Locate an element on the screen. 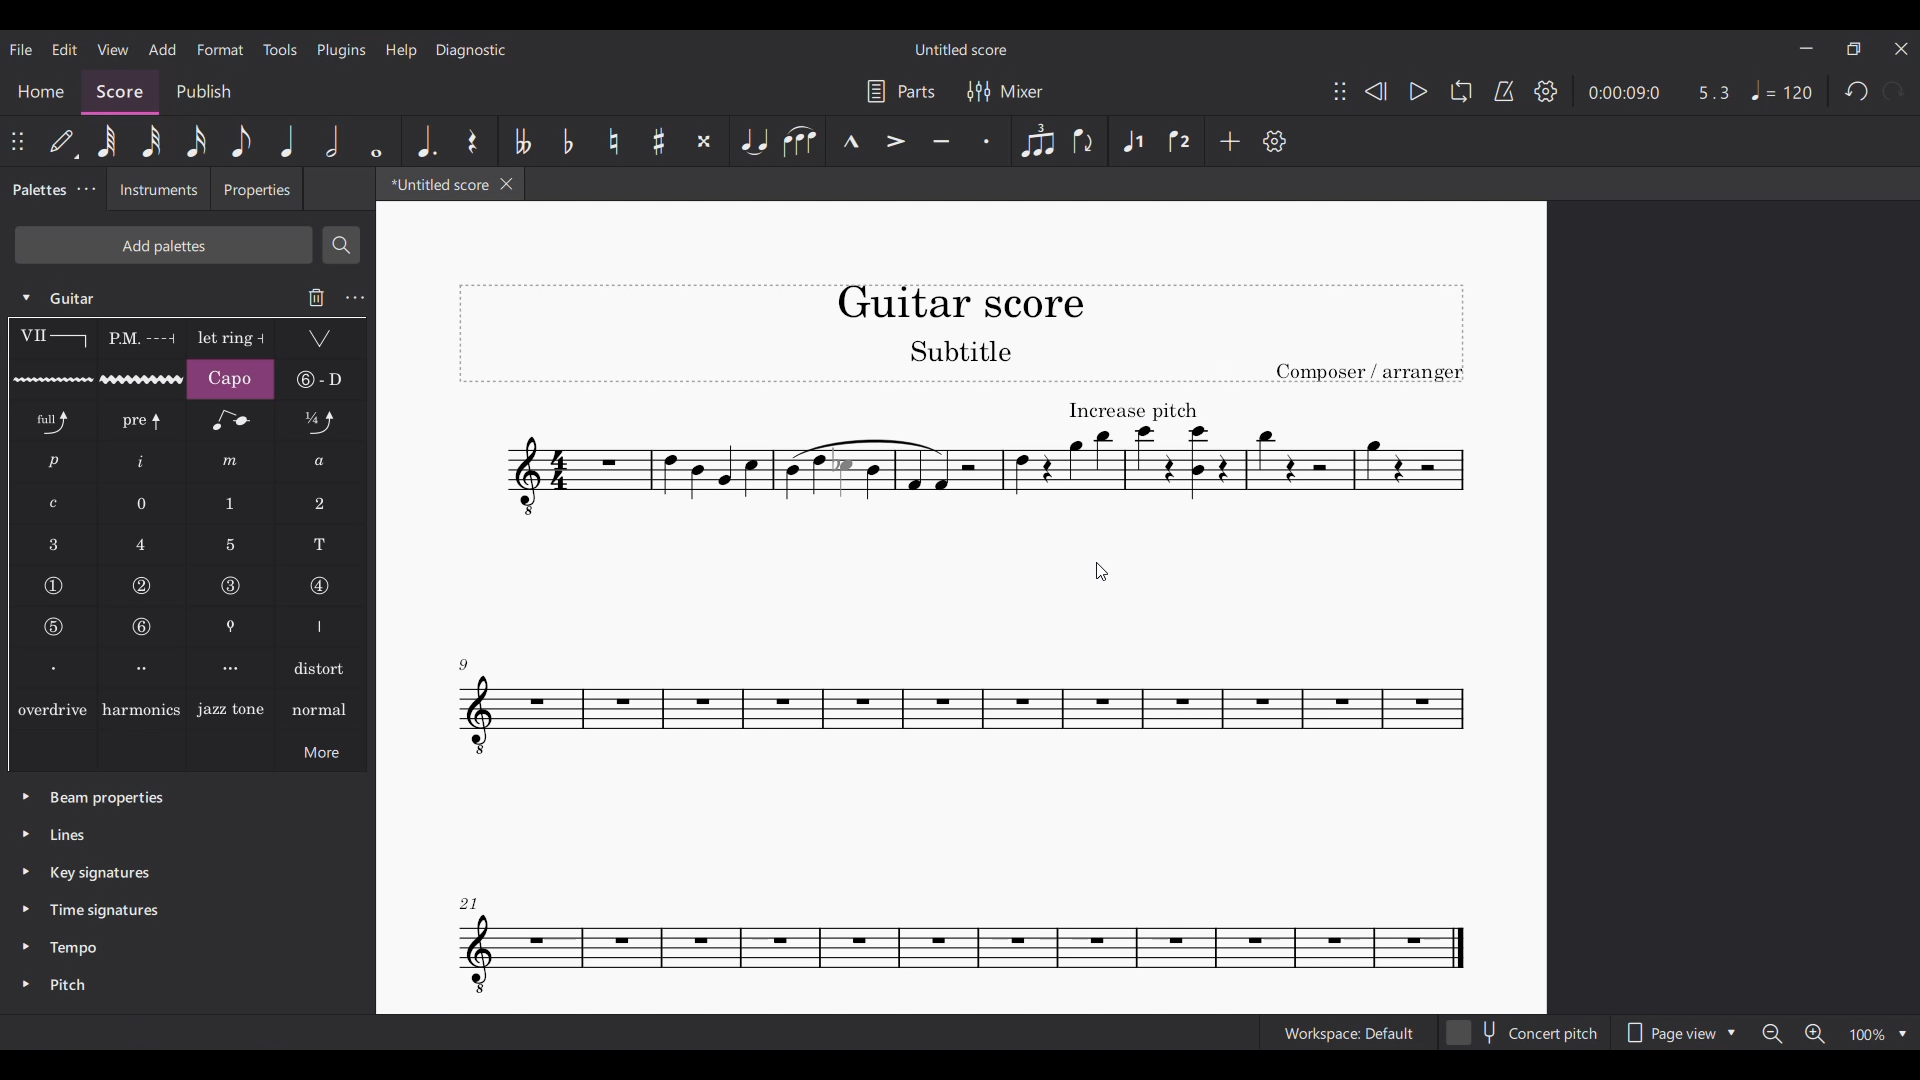 This screenshot has width=1920, height=1080. Current score is located at coordinates (962, 297).